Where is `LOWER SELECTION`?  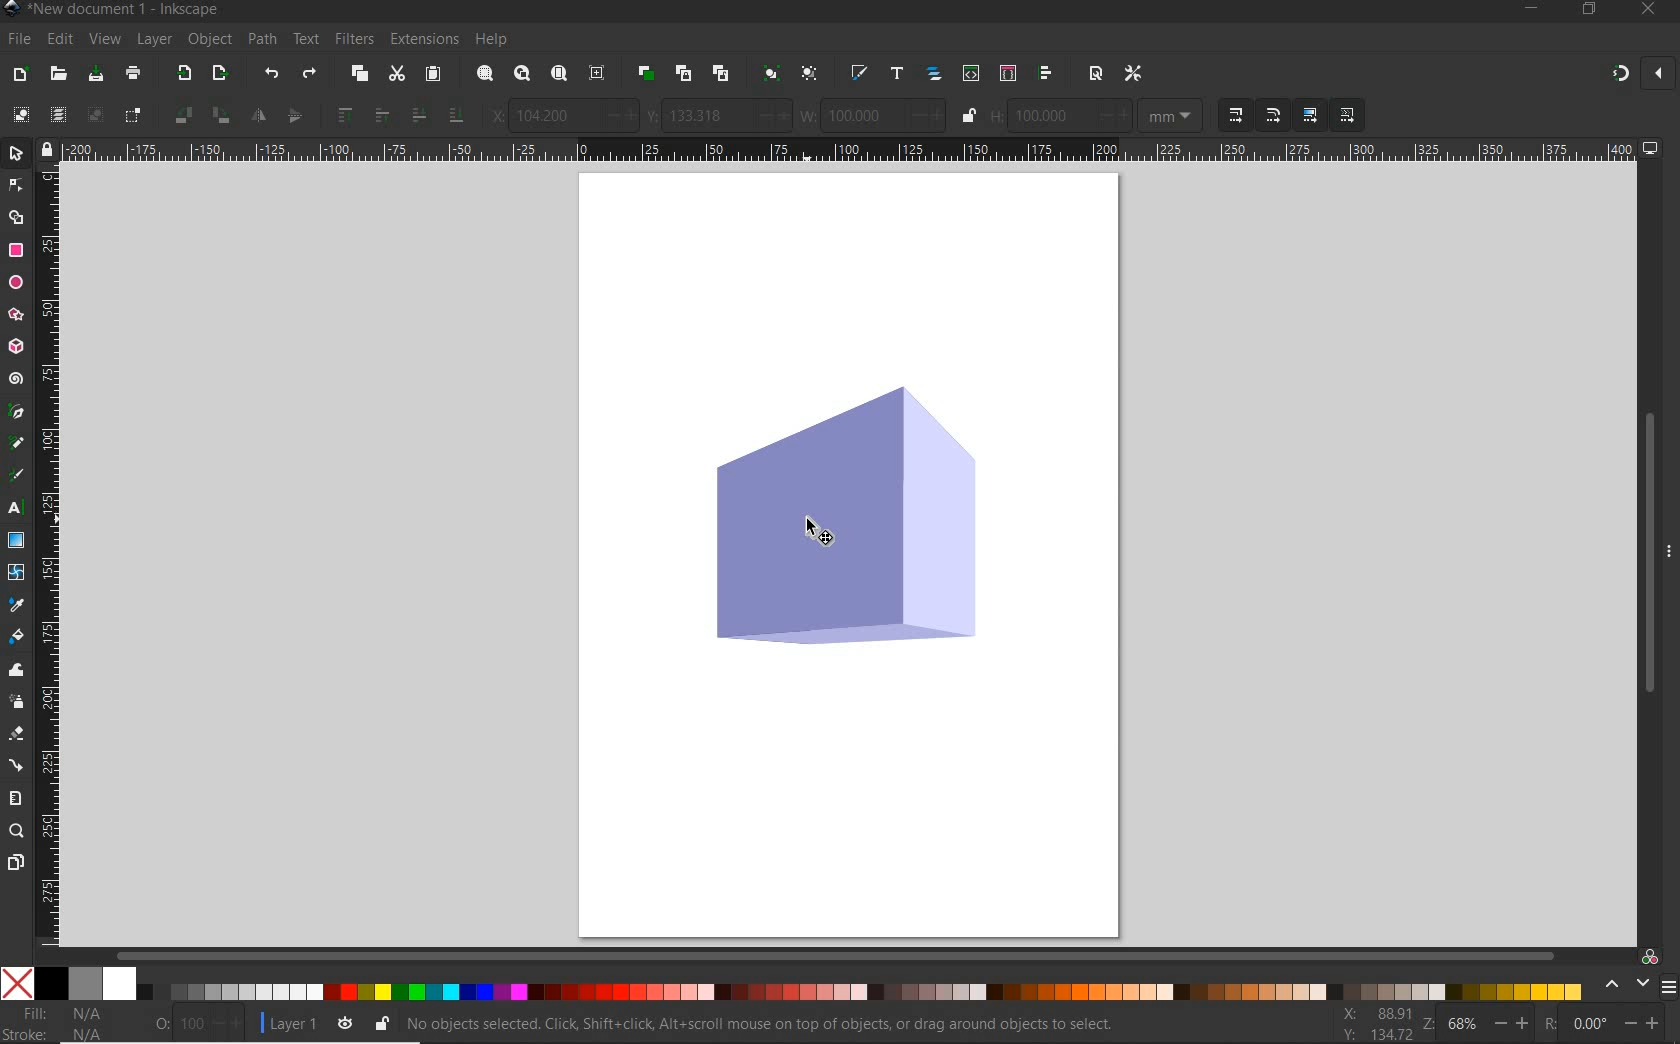
LOWER SELECTION is located at coordinates (455, 117).